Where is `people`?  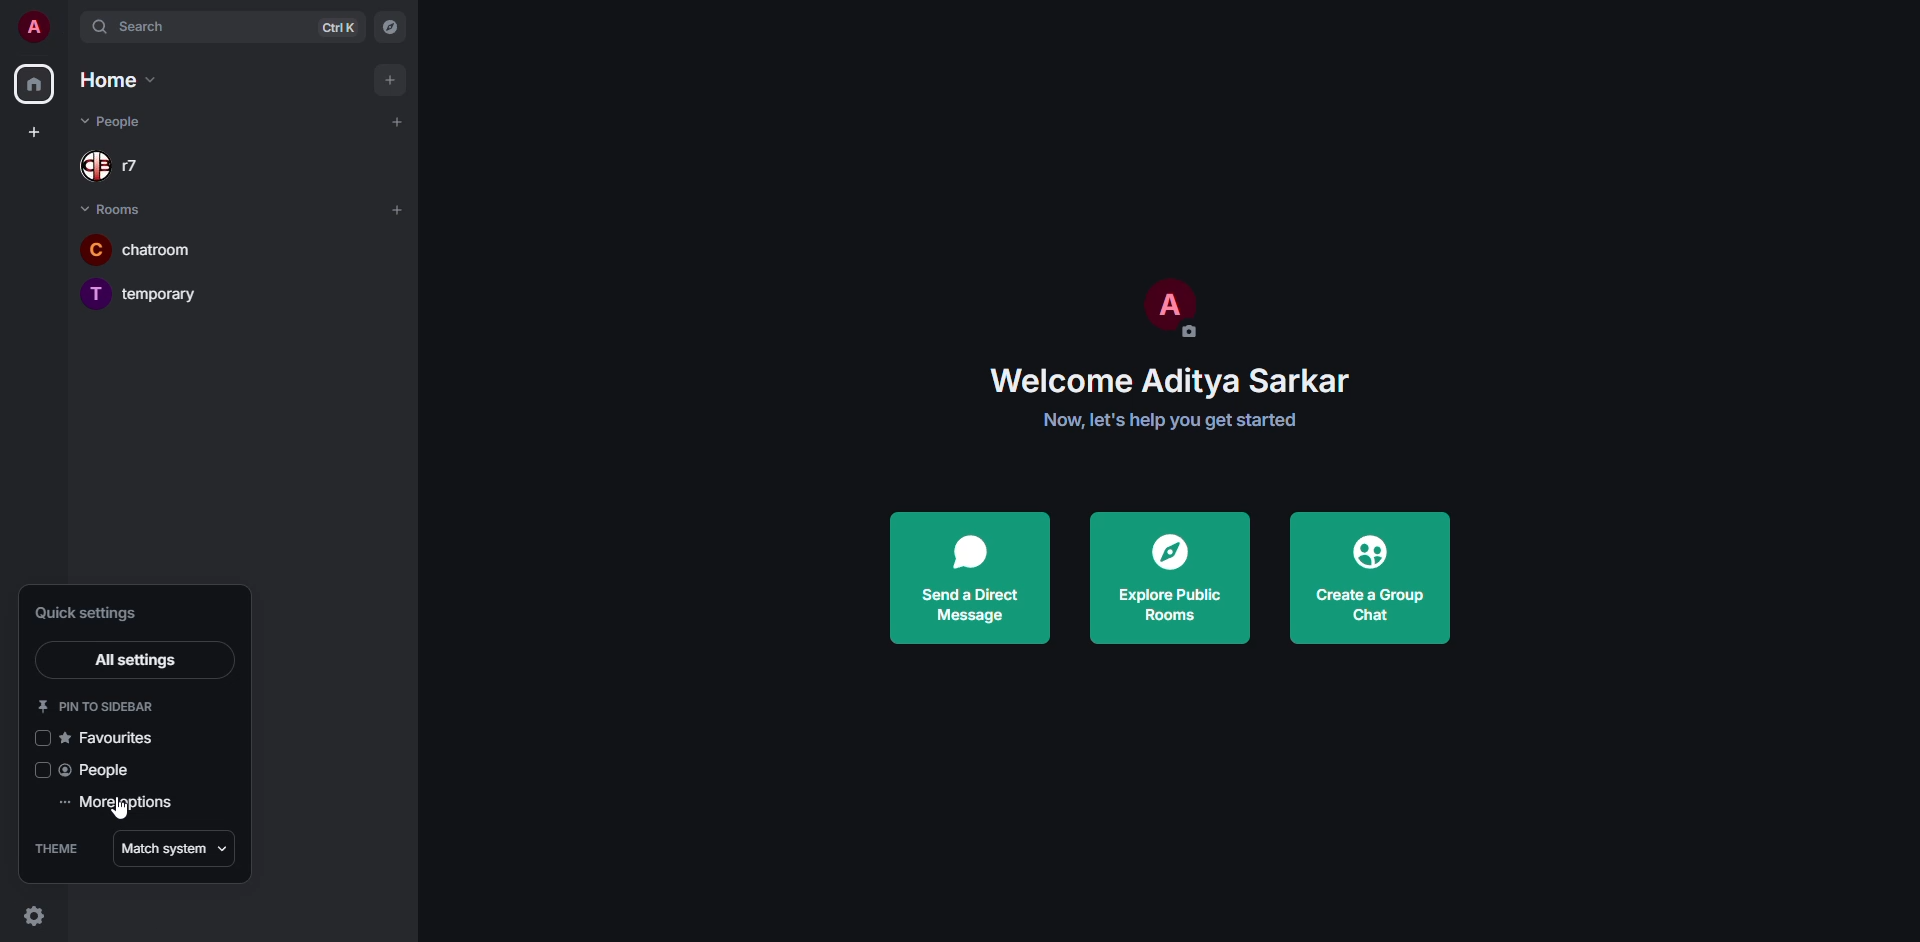 people is located at coordinates (100, 770).